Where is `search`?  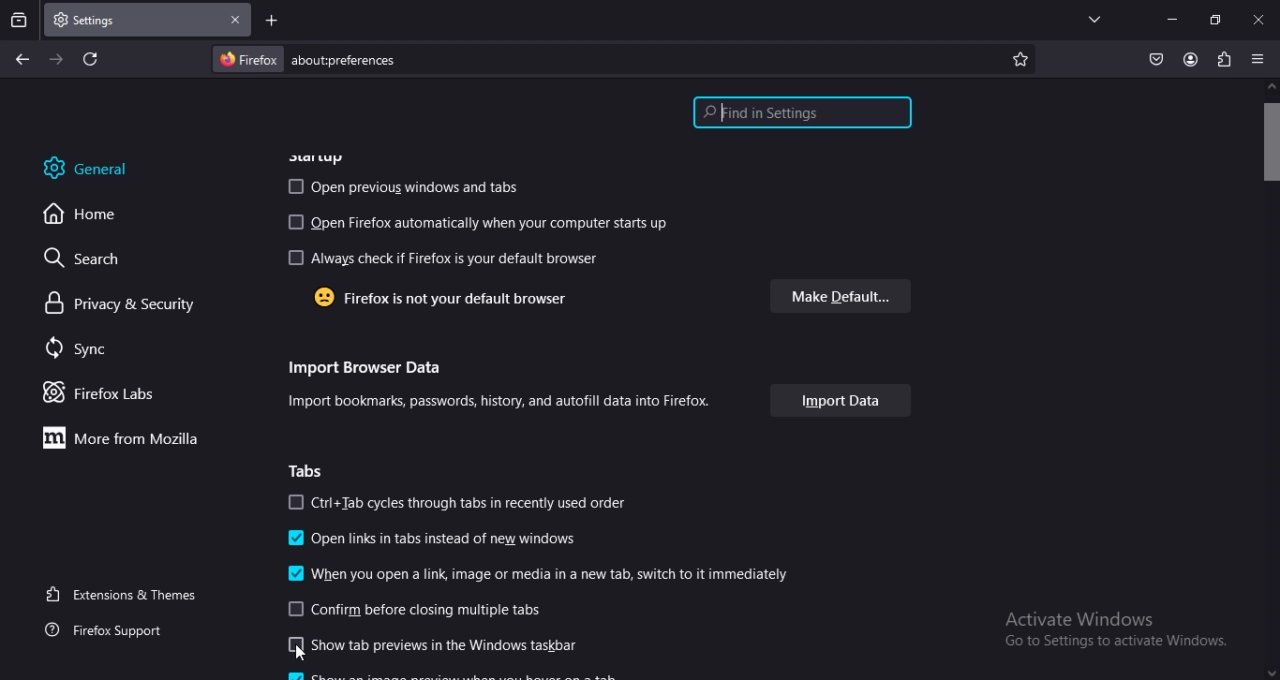 search is located at coordinates (80, 259).